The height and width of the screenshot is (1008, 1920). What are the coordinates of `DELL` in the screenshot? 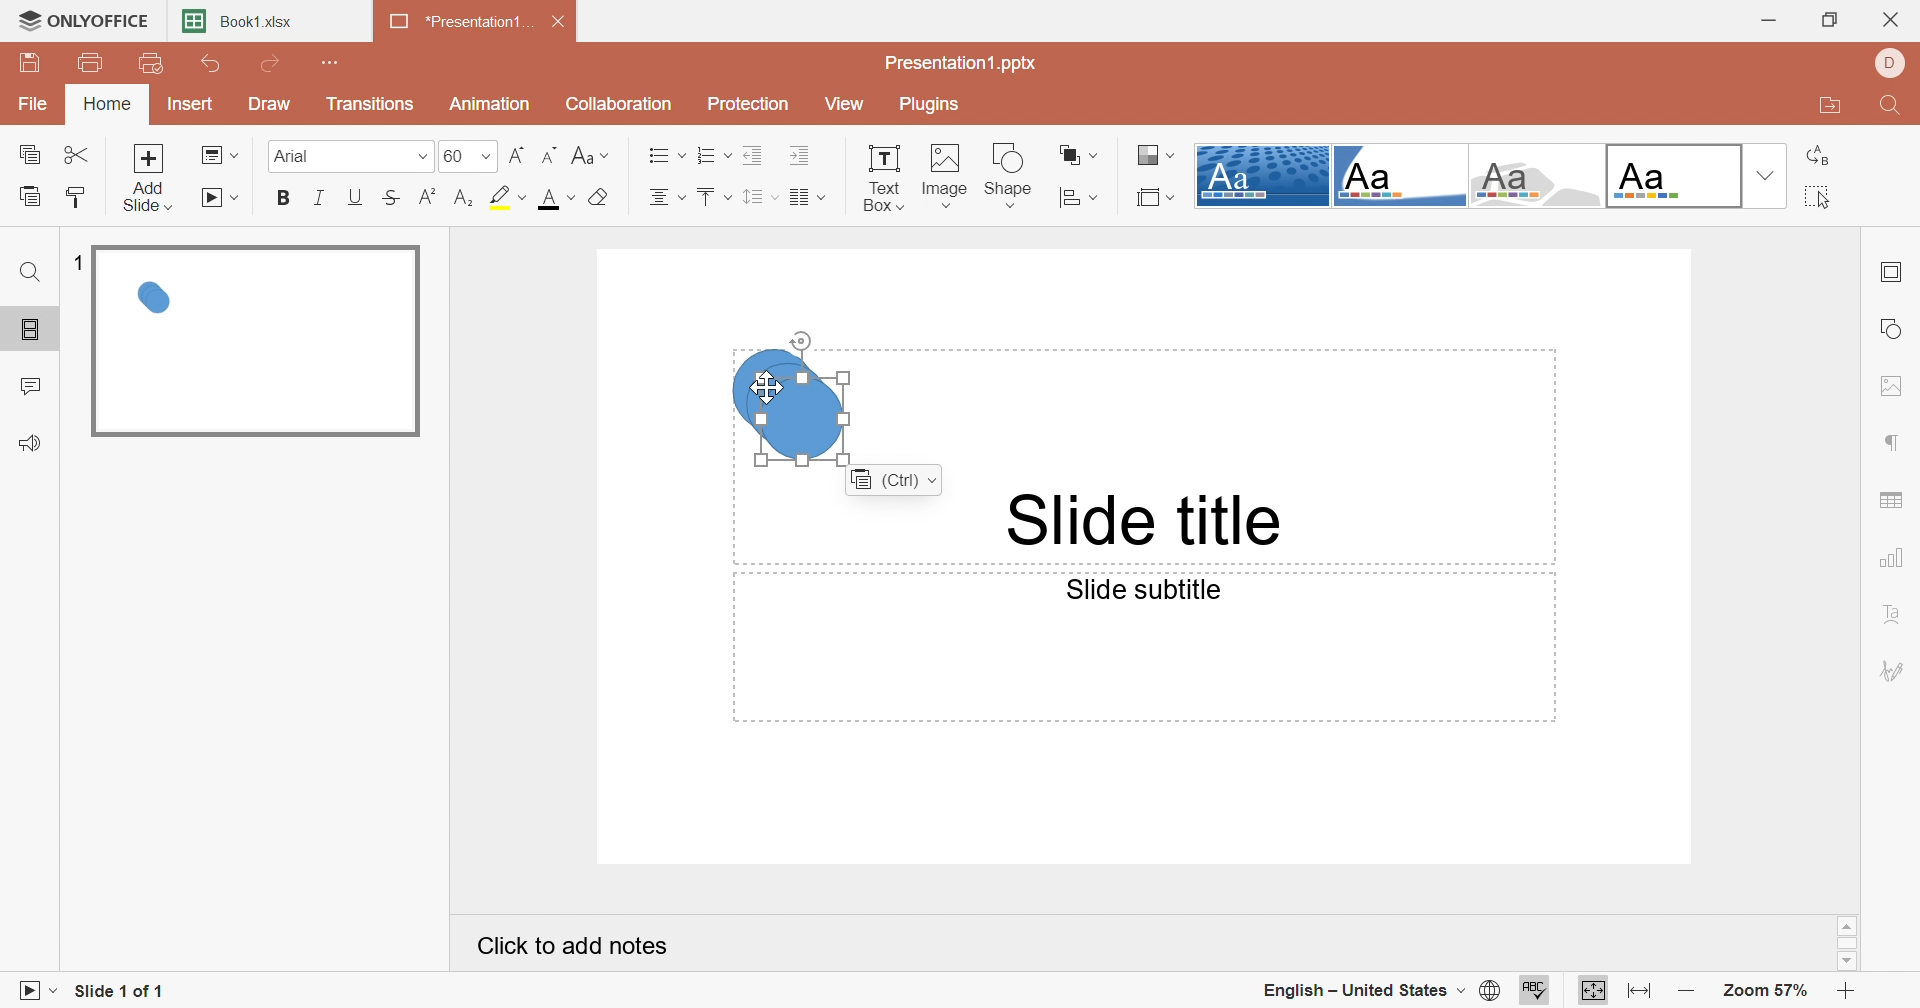 It's located at (1891, 62).